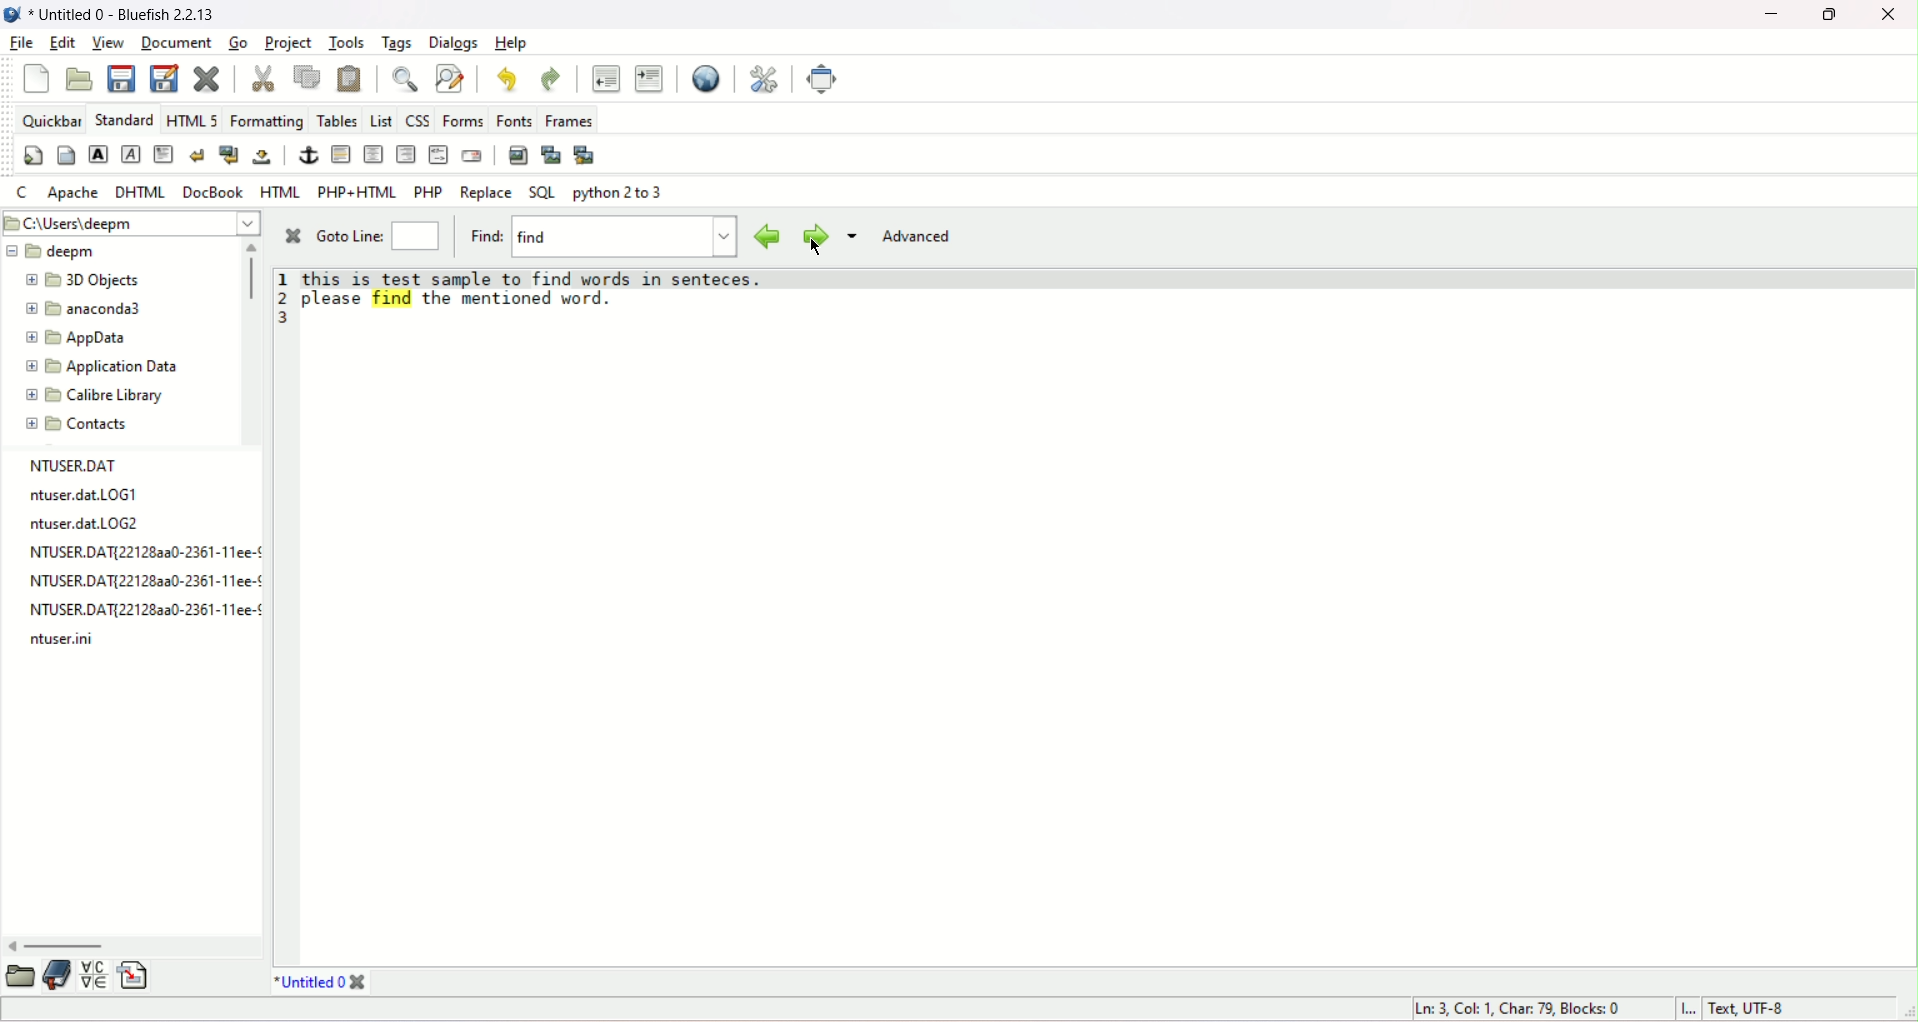 Image resolution: width=1918 pixels, height=1022 pixels. I want to click on formatting, so click(266, 120).